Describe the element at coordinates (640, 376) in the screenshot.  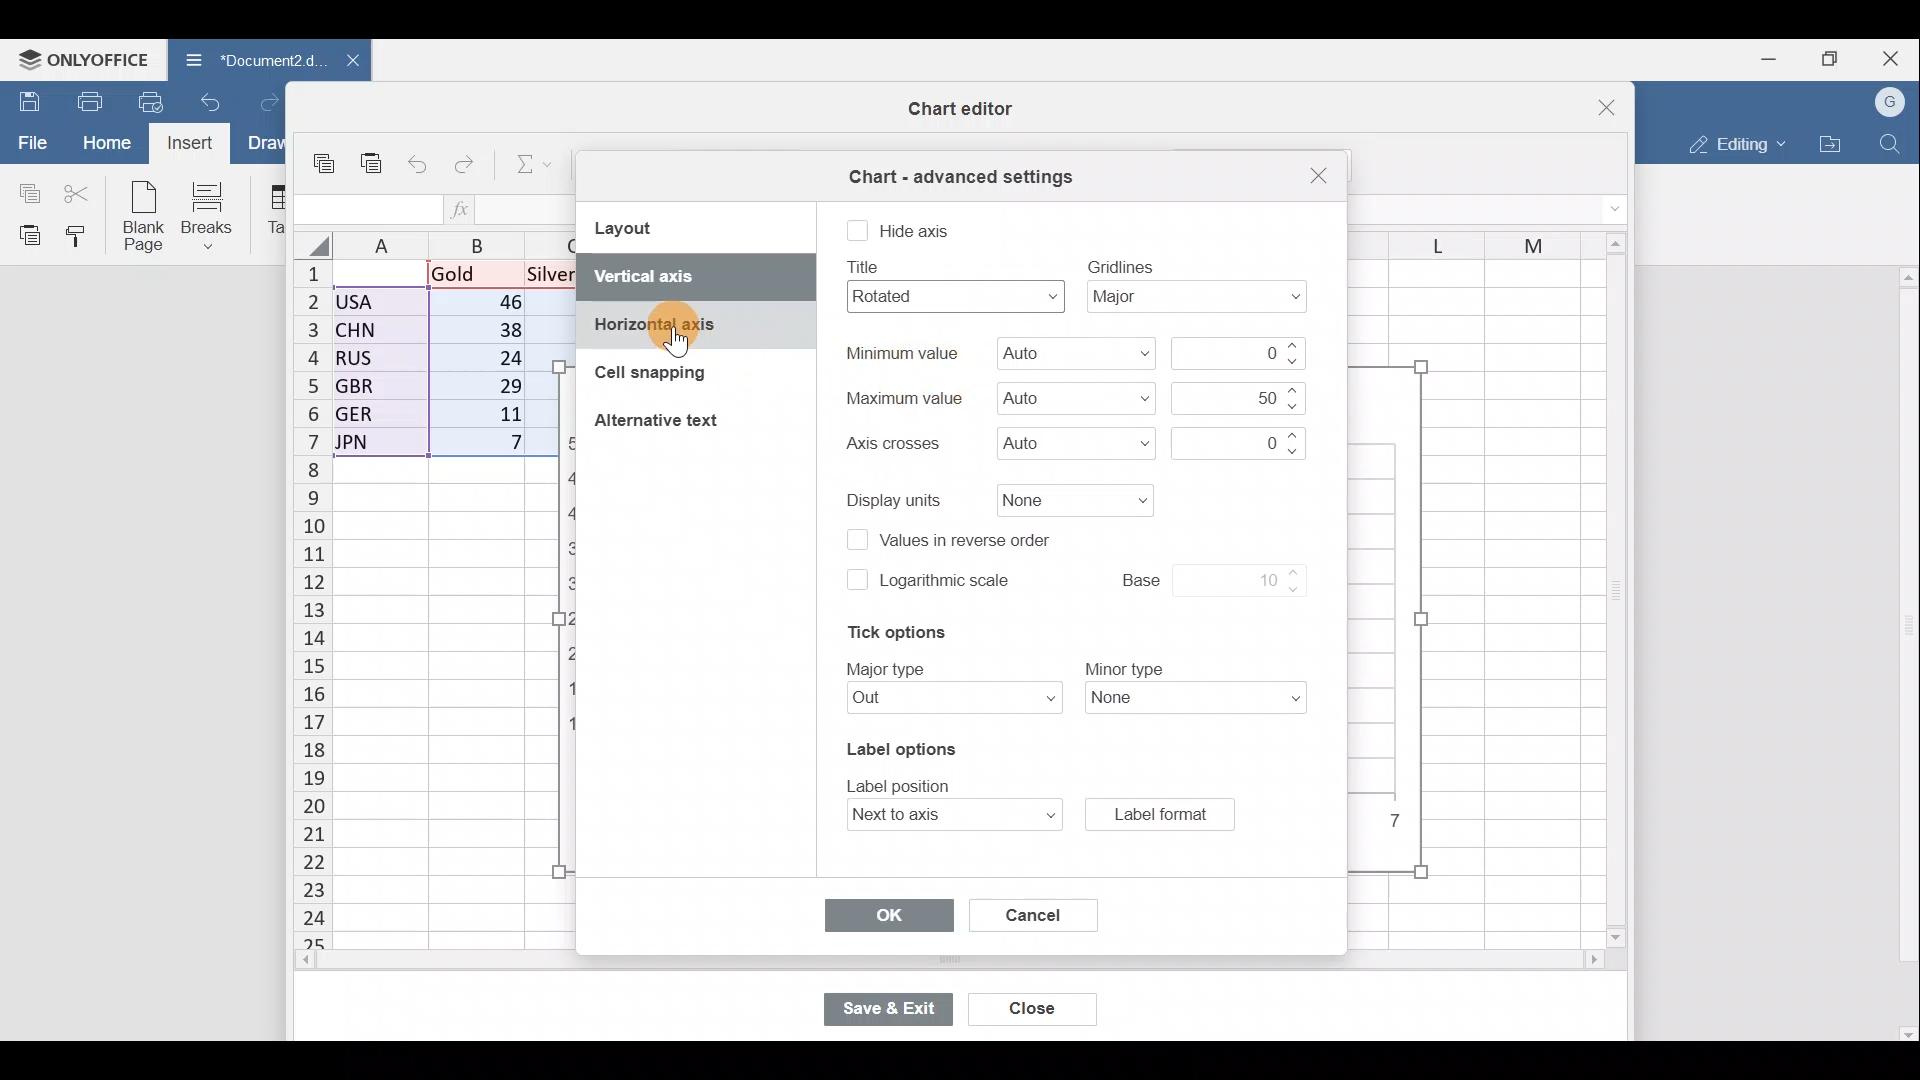
I see `Cell snapping` at that location.